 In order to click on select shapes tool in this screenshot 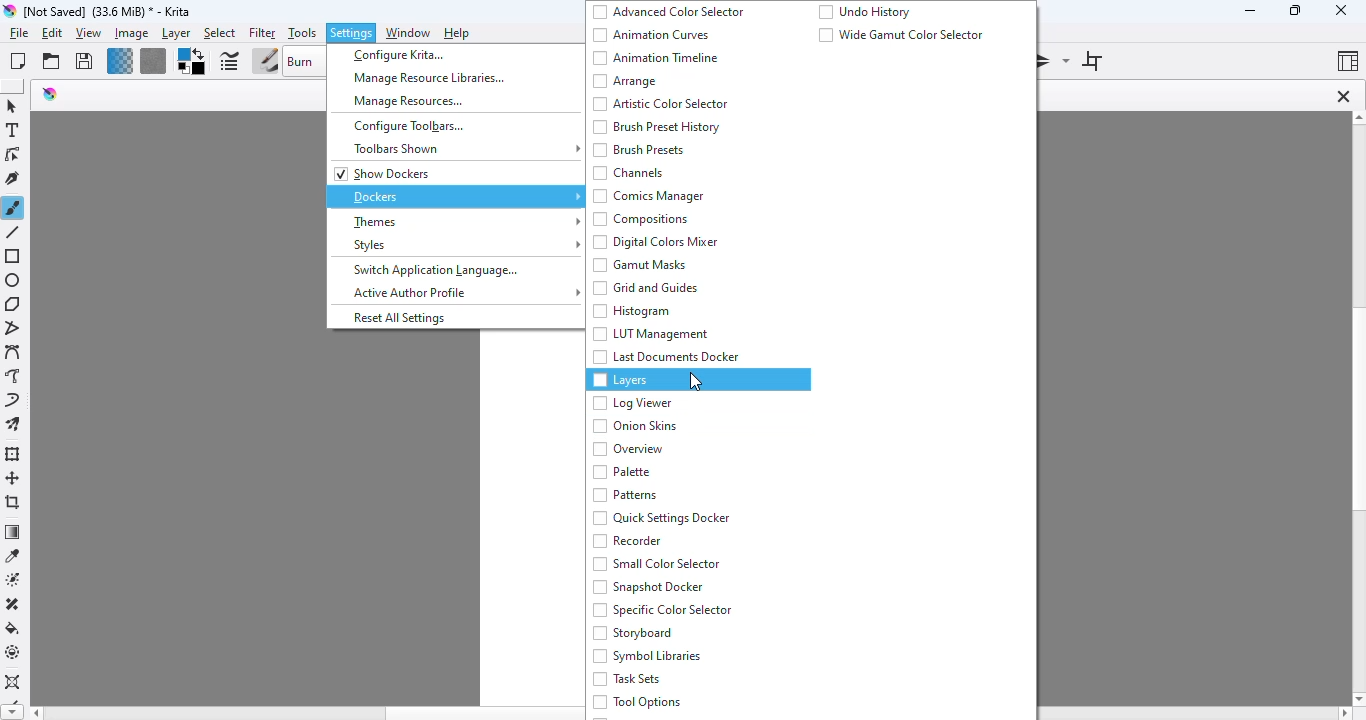, I will do `click(11, 106)`.